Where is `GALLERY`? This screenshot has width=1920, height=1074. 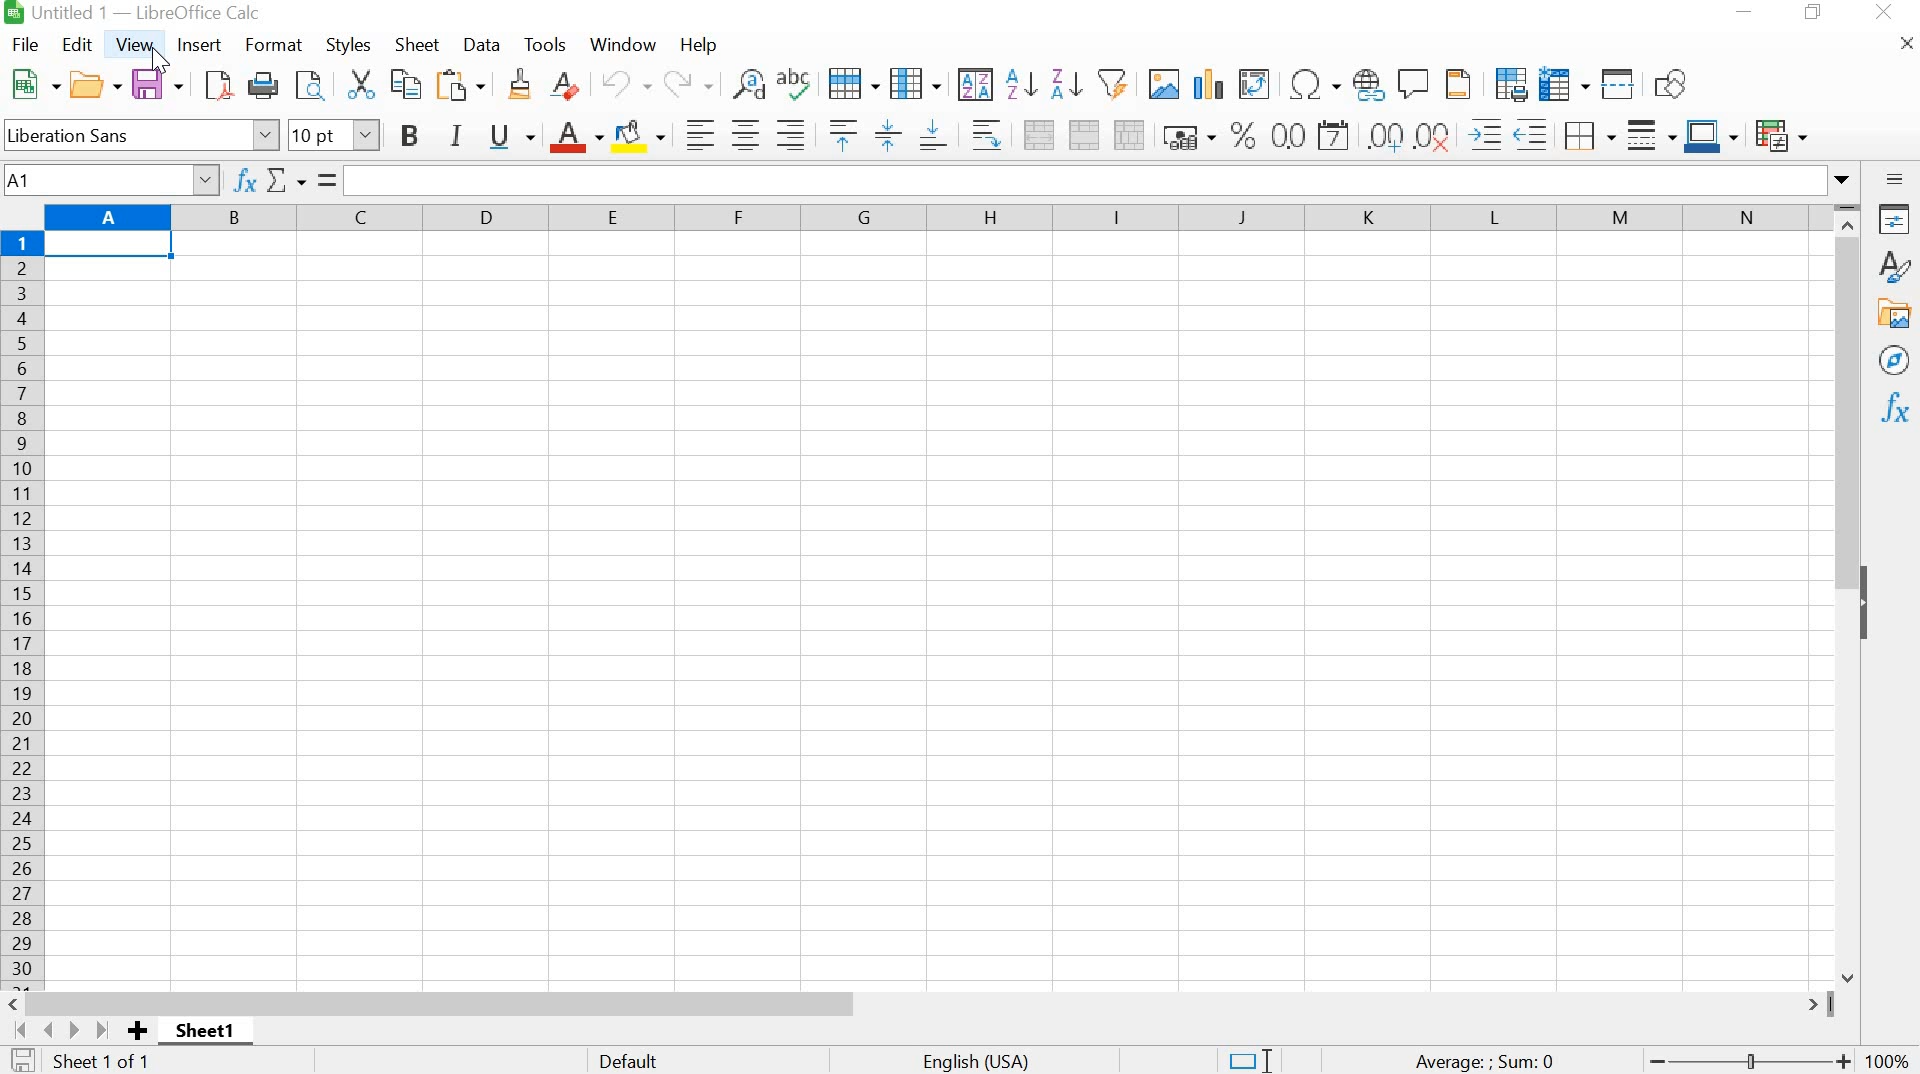 GALLERY is located at coordinates (1895, 314).